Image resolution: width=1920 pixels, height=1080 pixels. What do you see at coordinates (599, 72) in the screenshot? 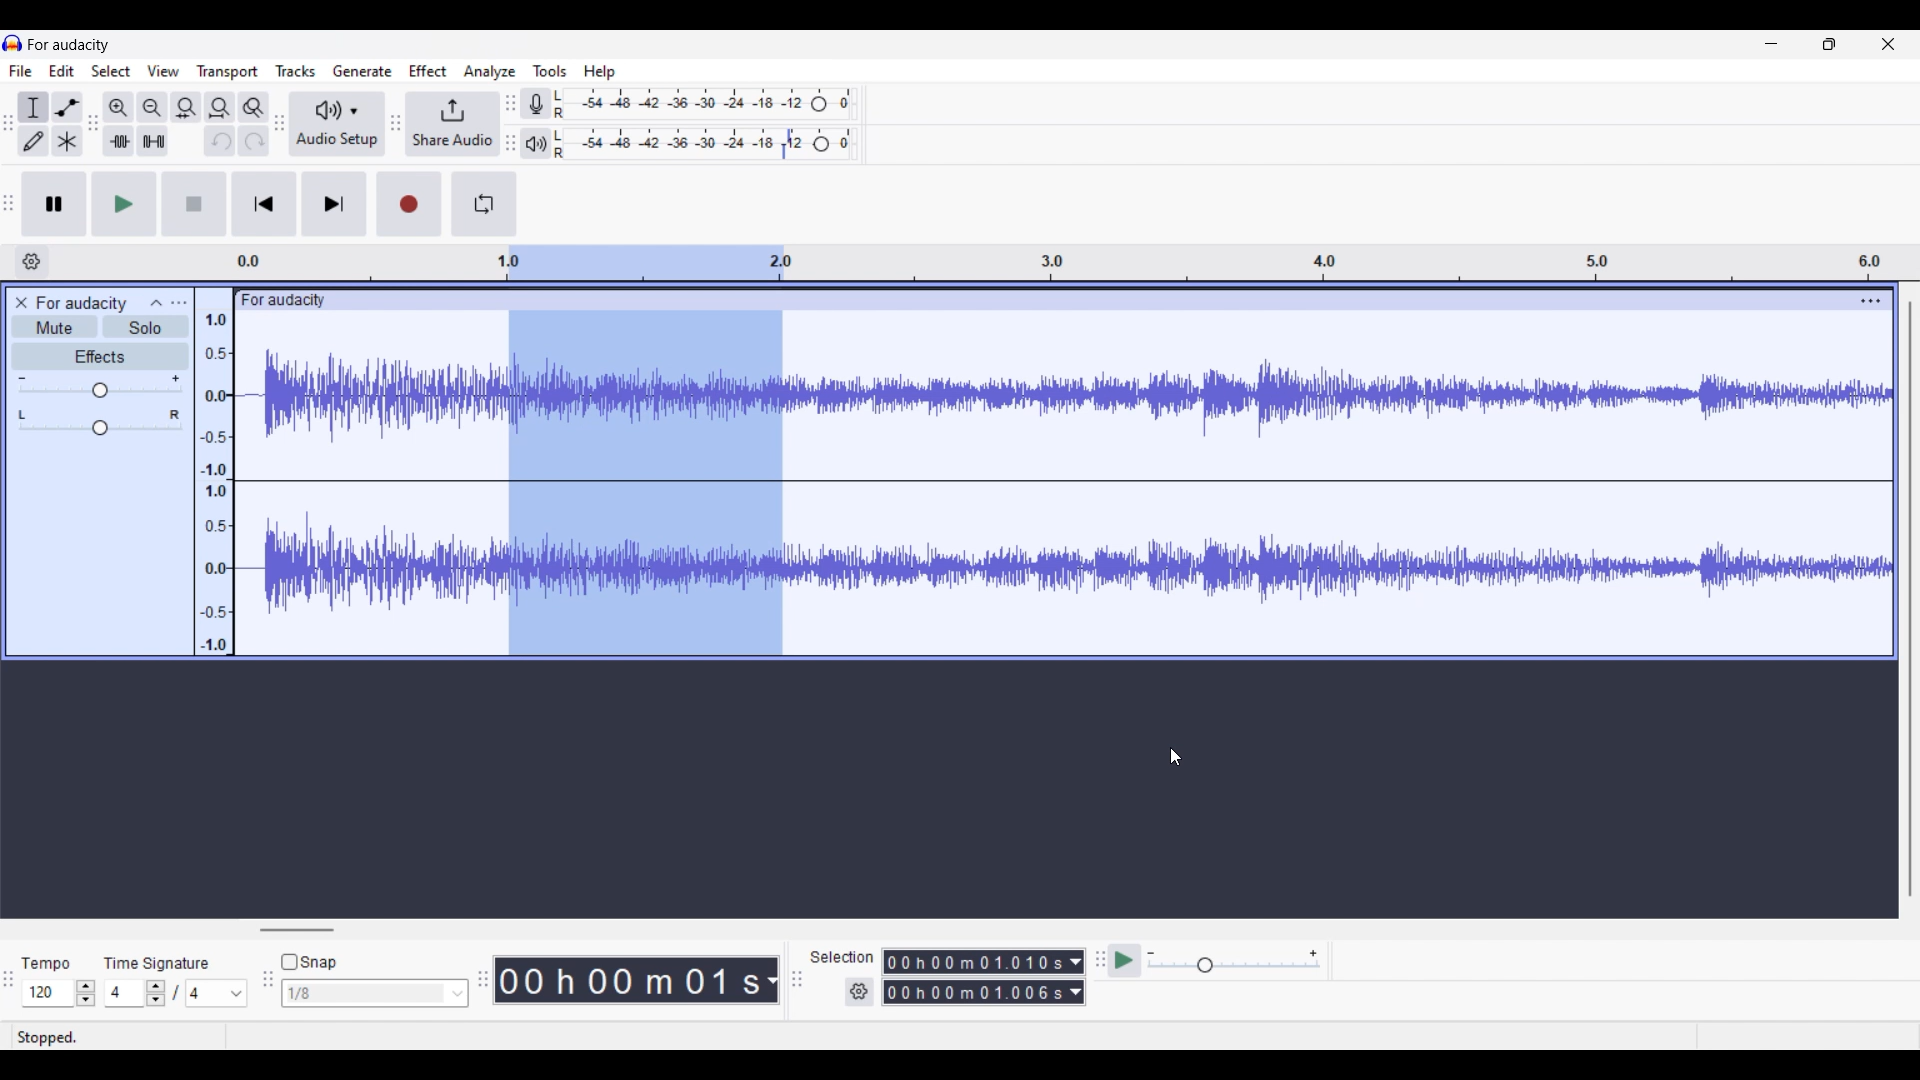
I see `Help menu` at bounding box center [599, 72].